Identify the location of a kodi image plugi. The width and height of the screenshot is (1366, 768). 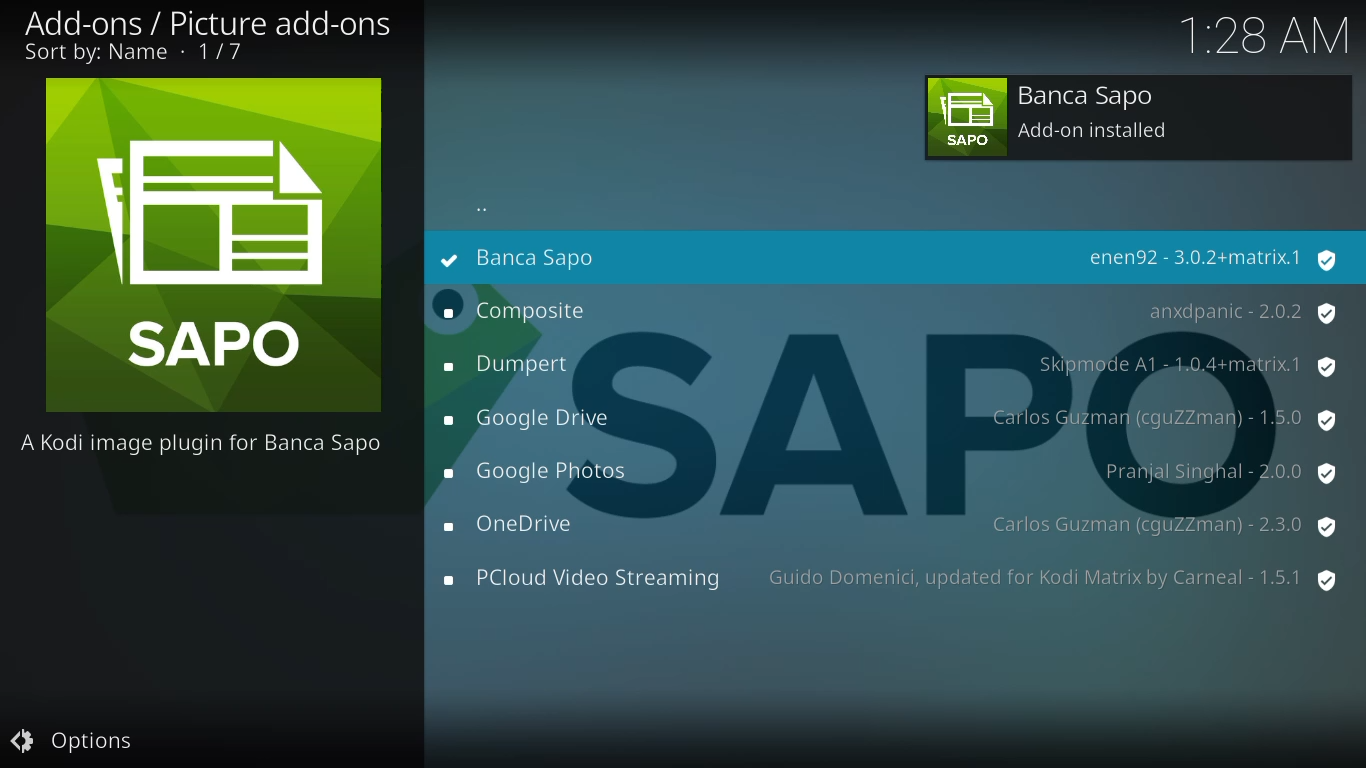
(205, 441).